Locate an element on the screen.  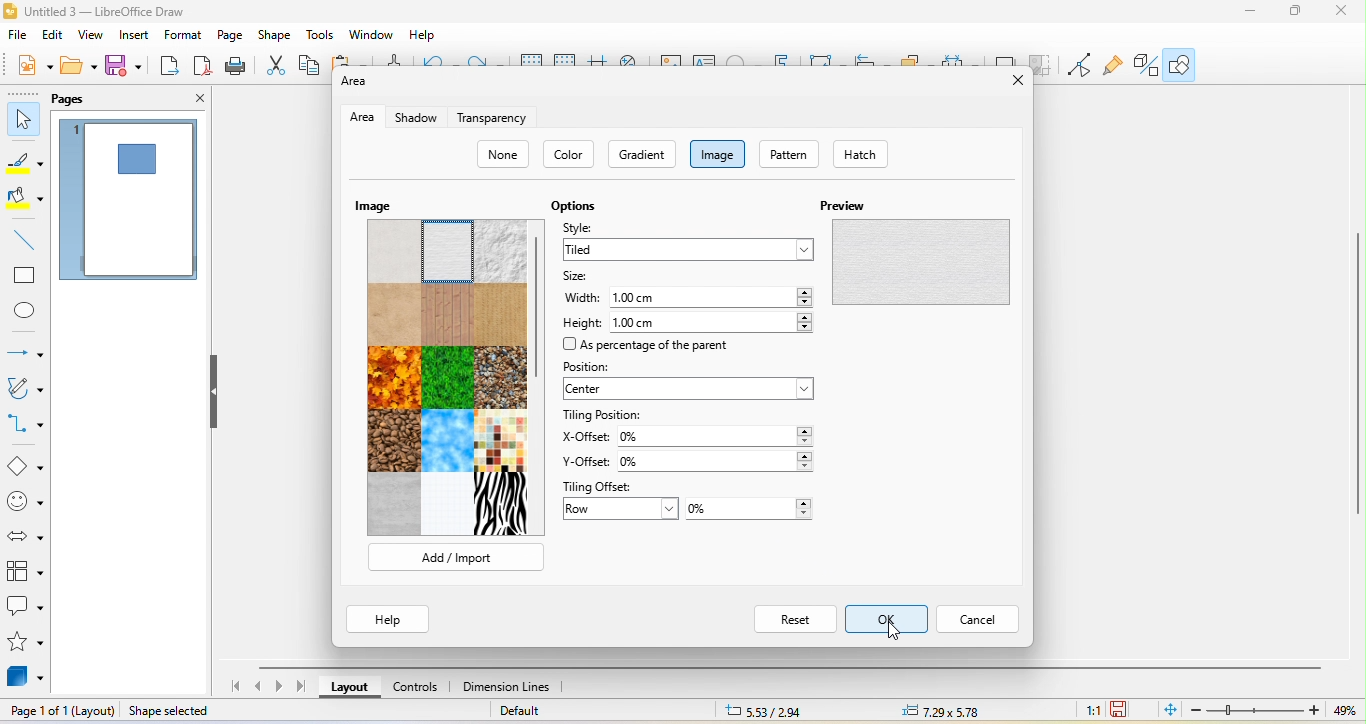
as percentage of the parent is located at coordinates (651, 345).